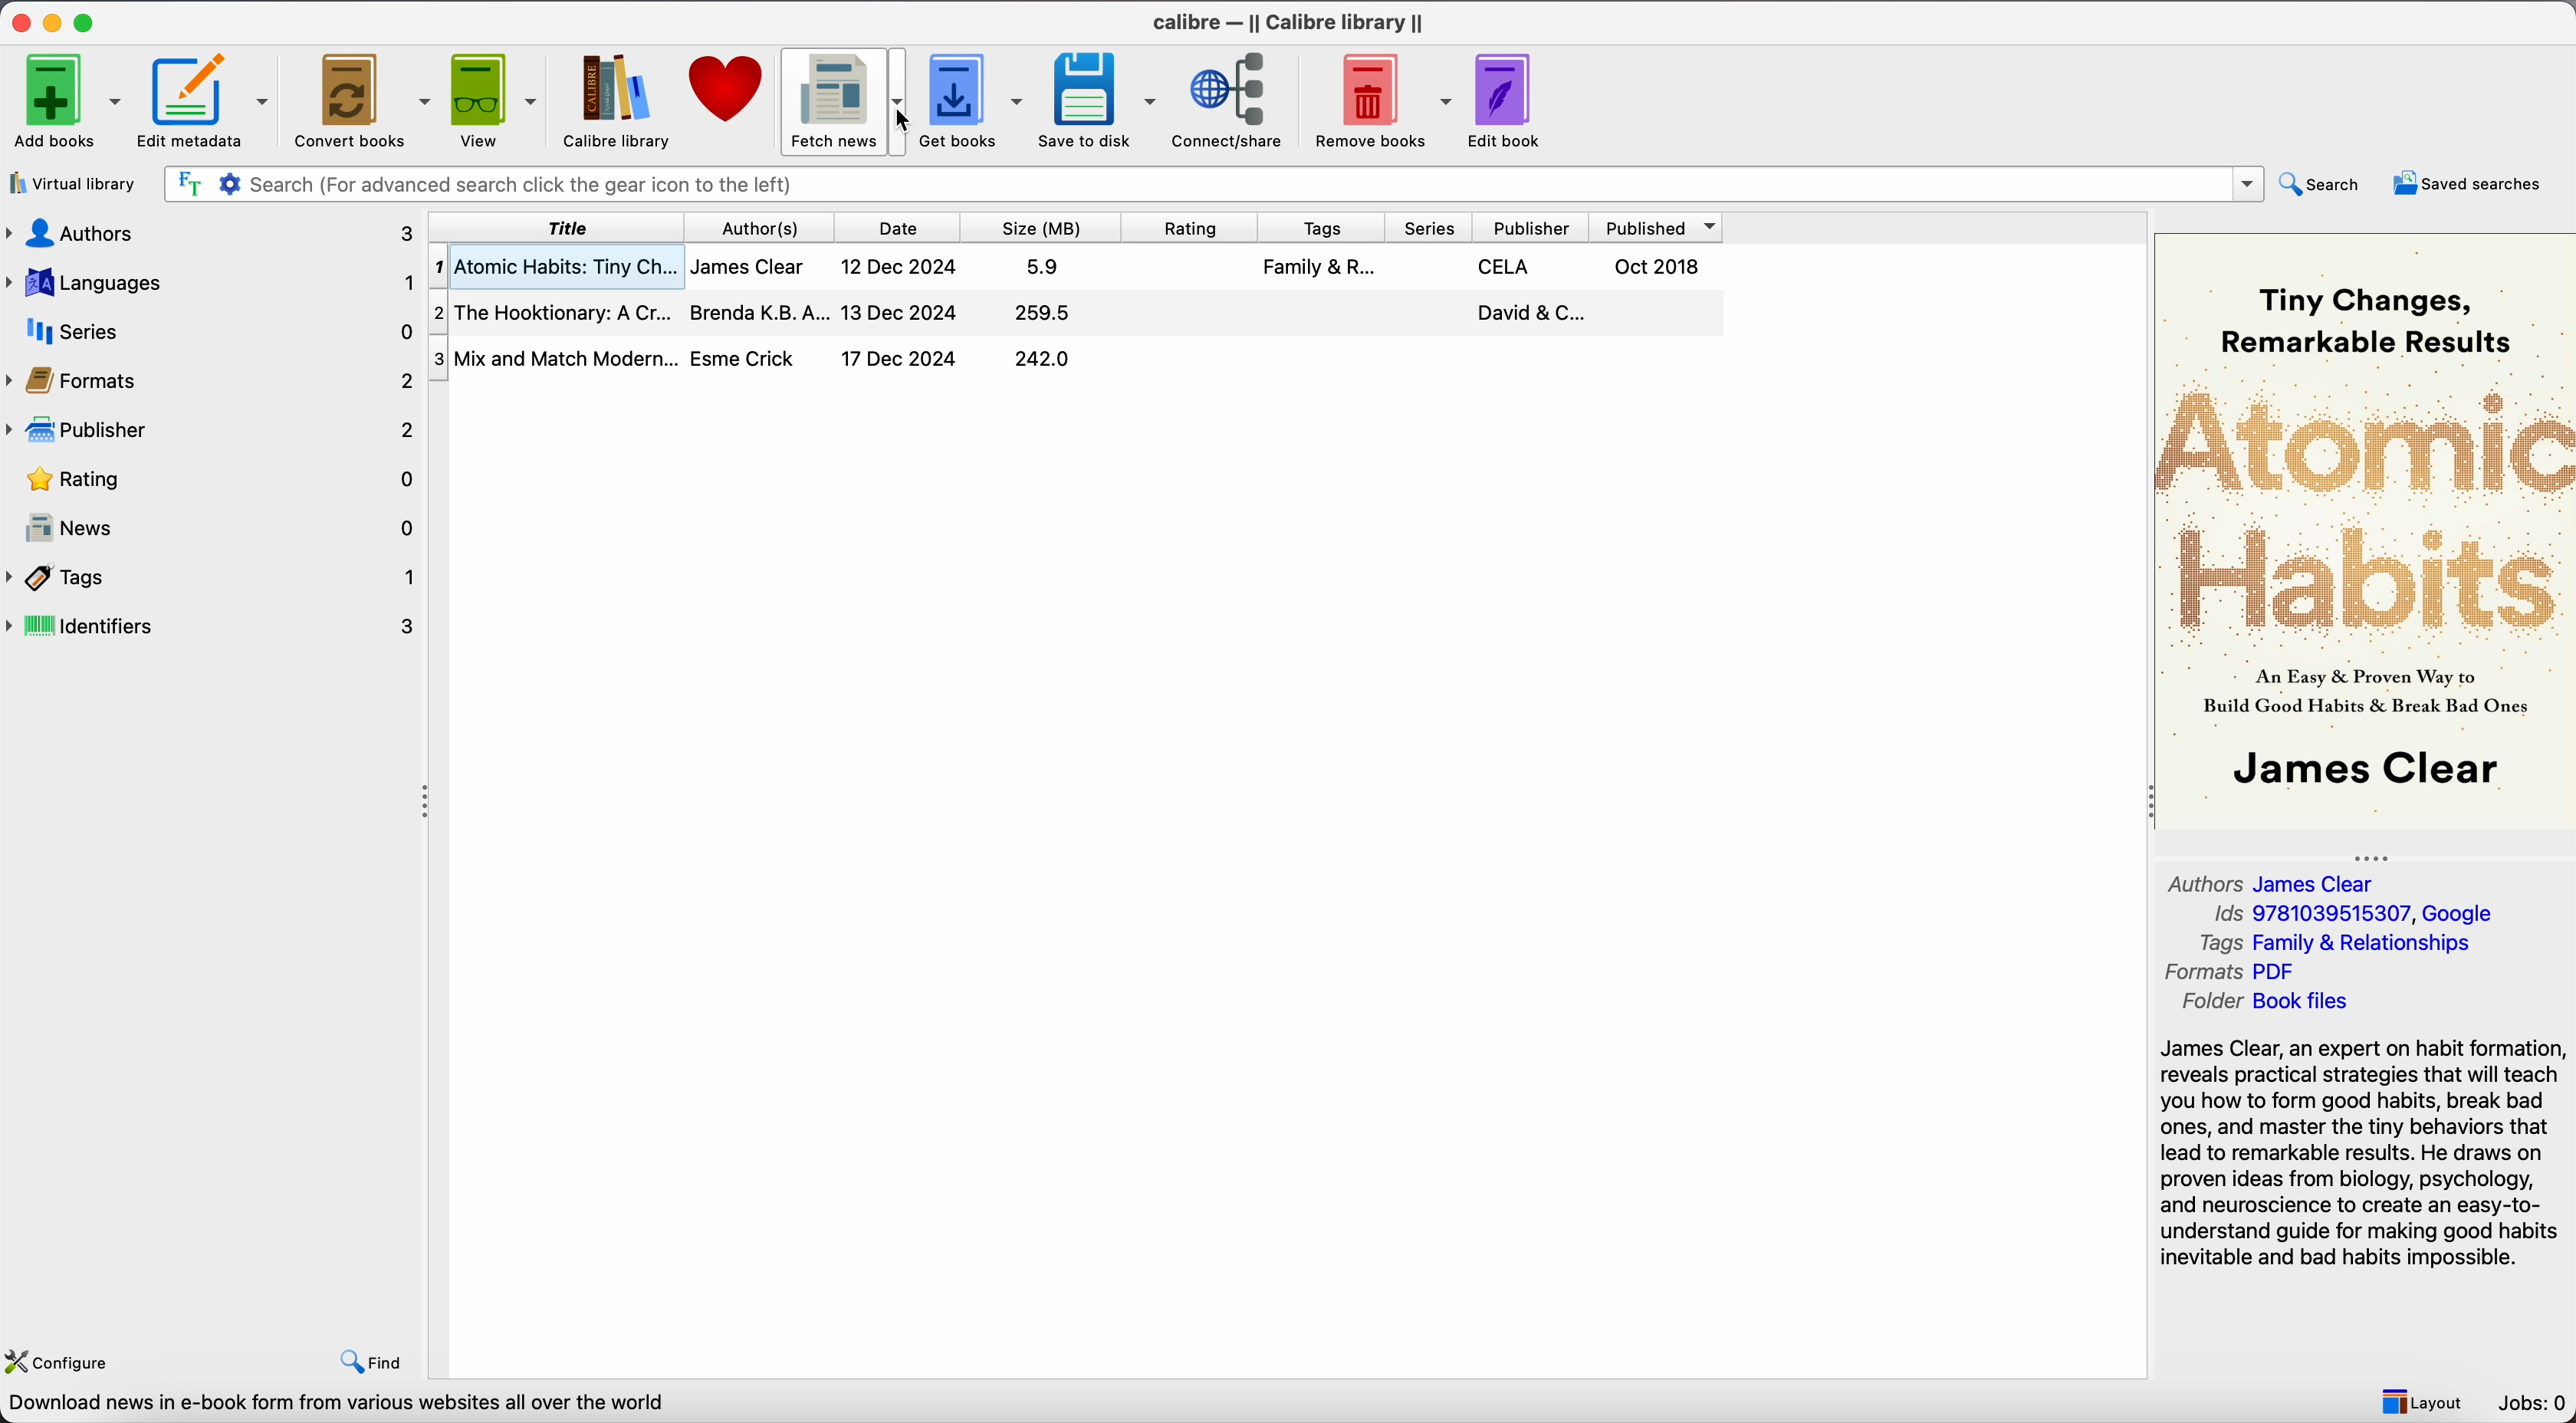 The height and width of the screenshot is (1423, 2576). What do you see at coordinates (71, 183) in the screenshot?
I see `virtual library` at bounding box center [71, 183].